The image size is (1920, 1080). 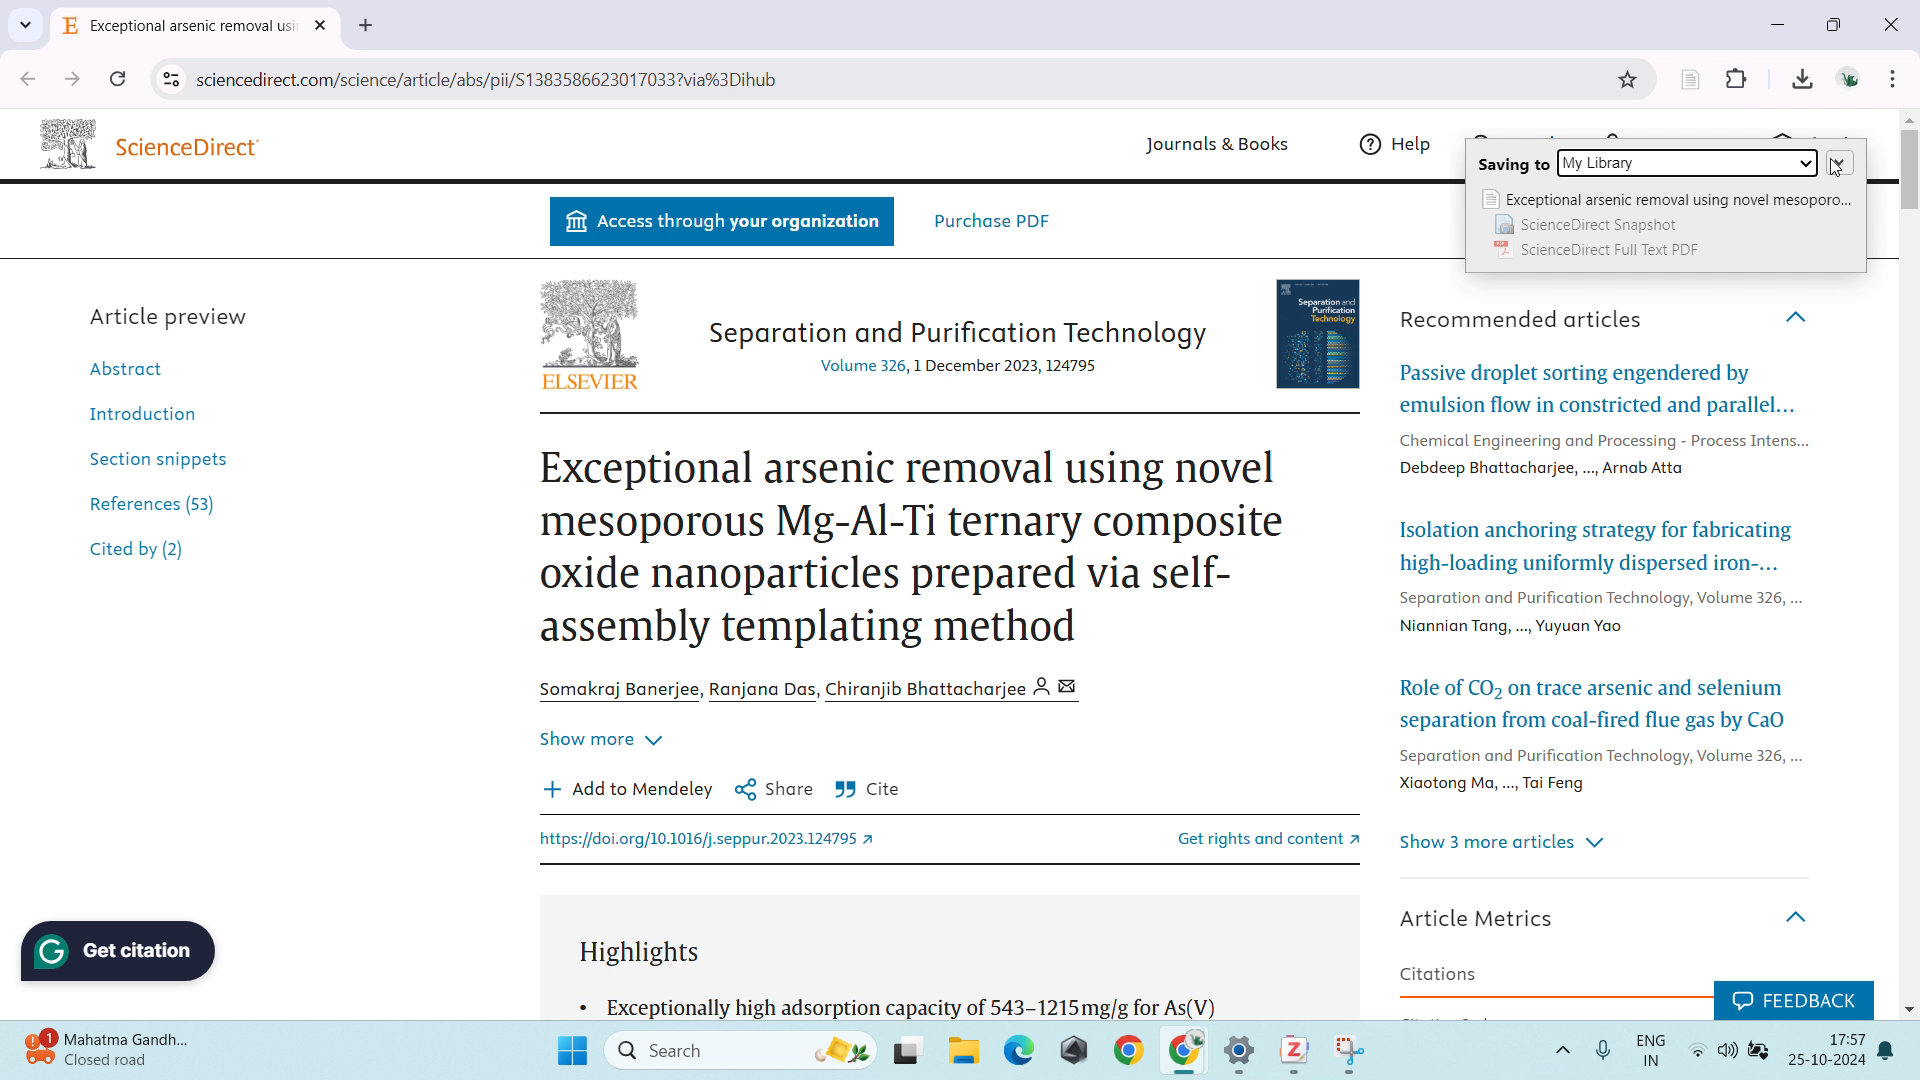 I want to click on bookmark this tab, so click(x=1629, y=80).